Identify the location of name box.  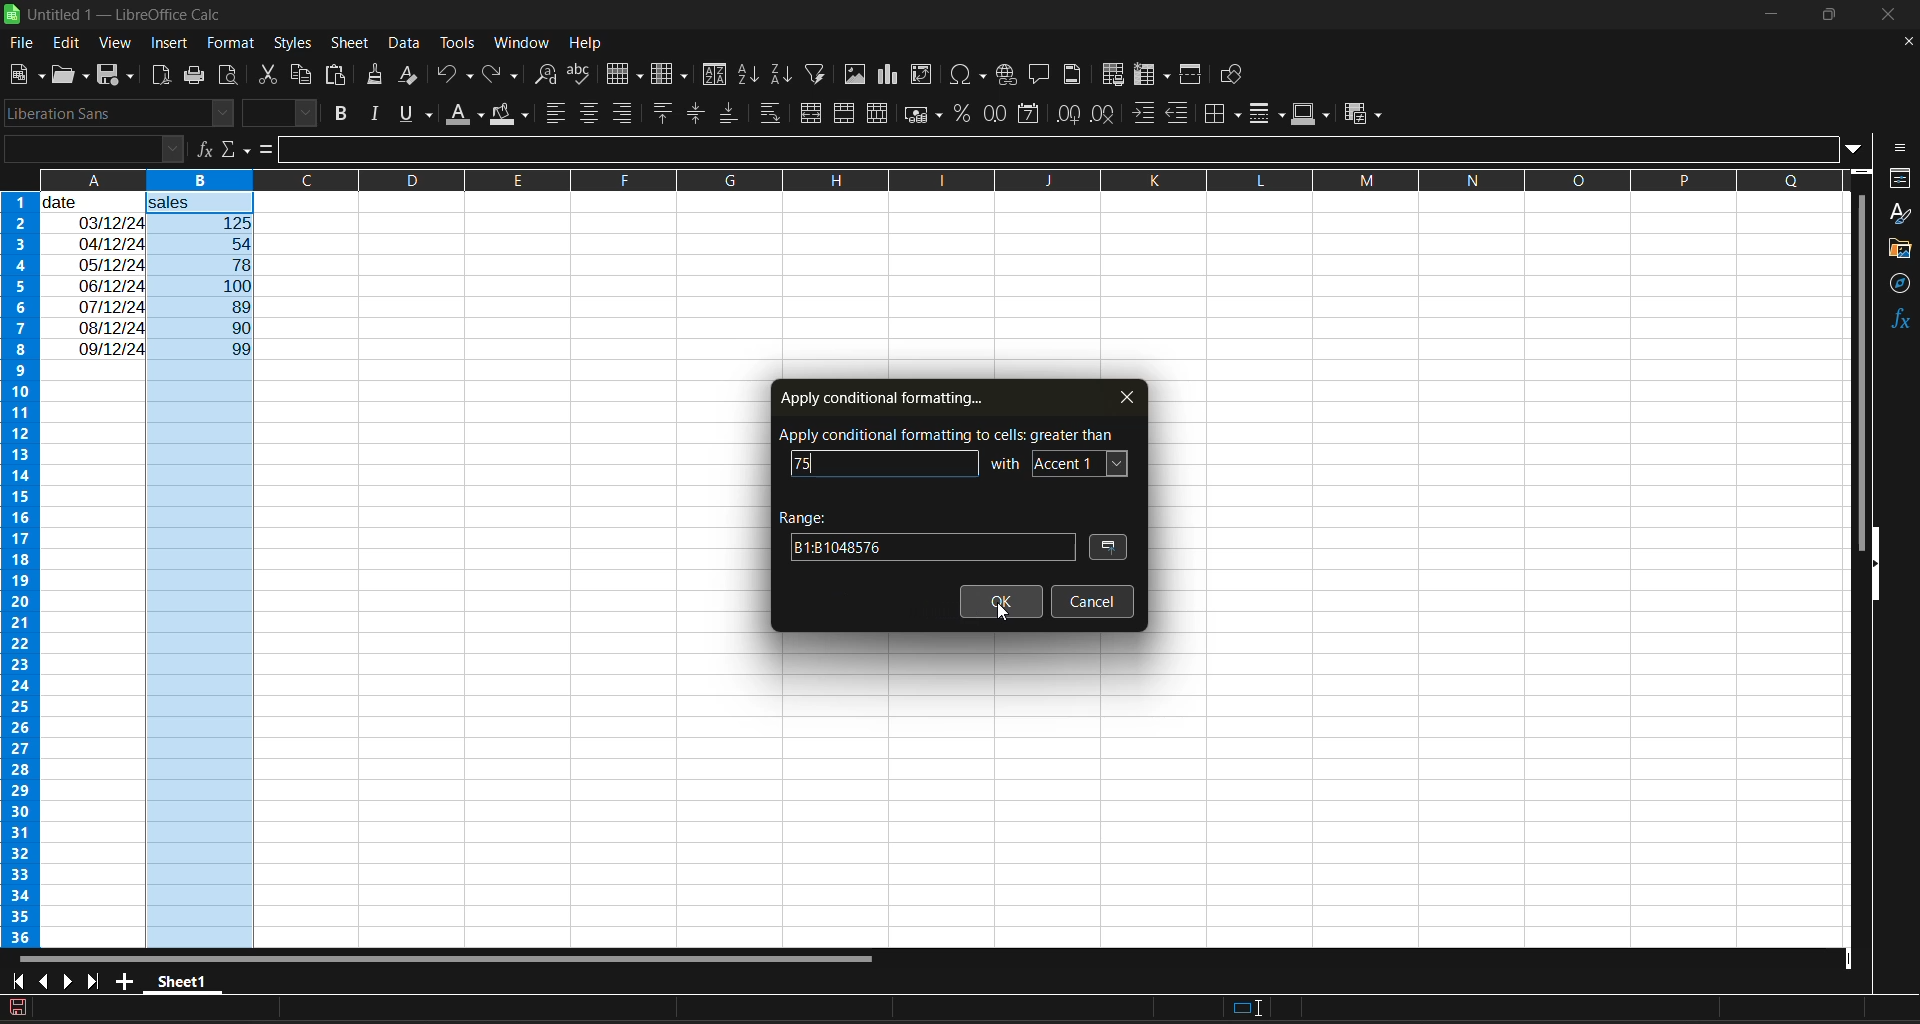
(90, 148).